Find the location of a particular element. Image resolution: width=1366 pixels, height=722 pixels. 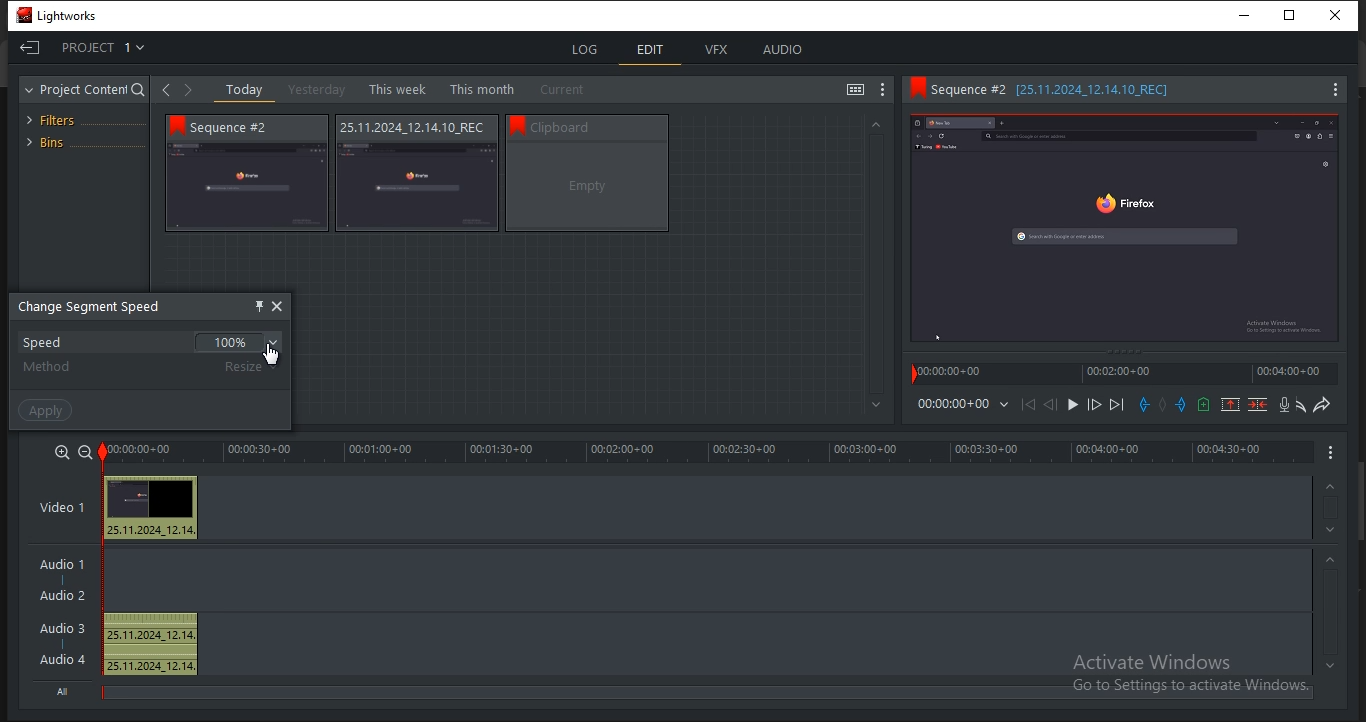

project content is located at coordinates (83, 89).